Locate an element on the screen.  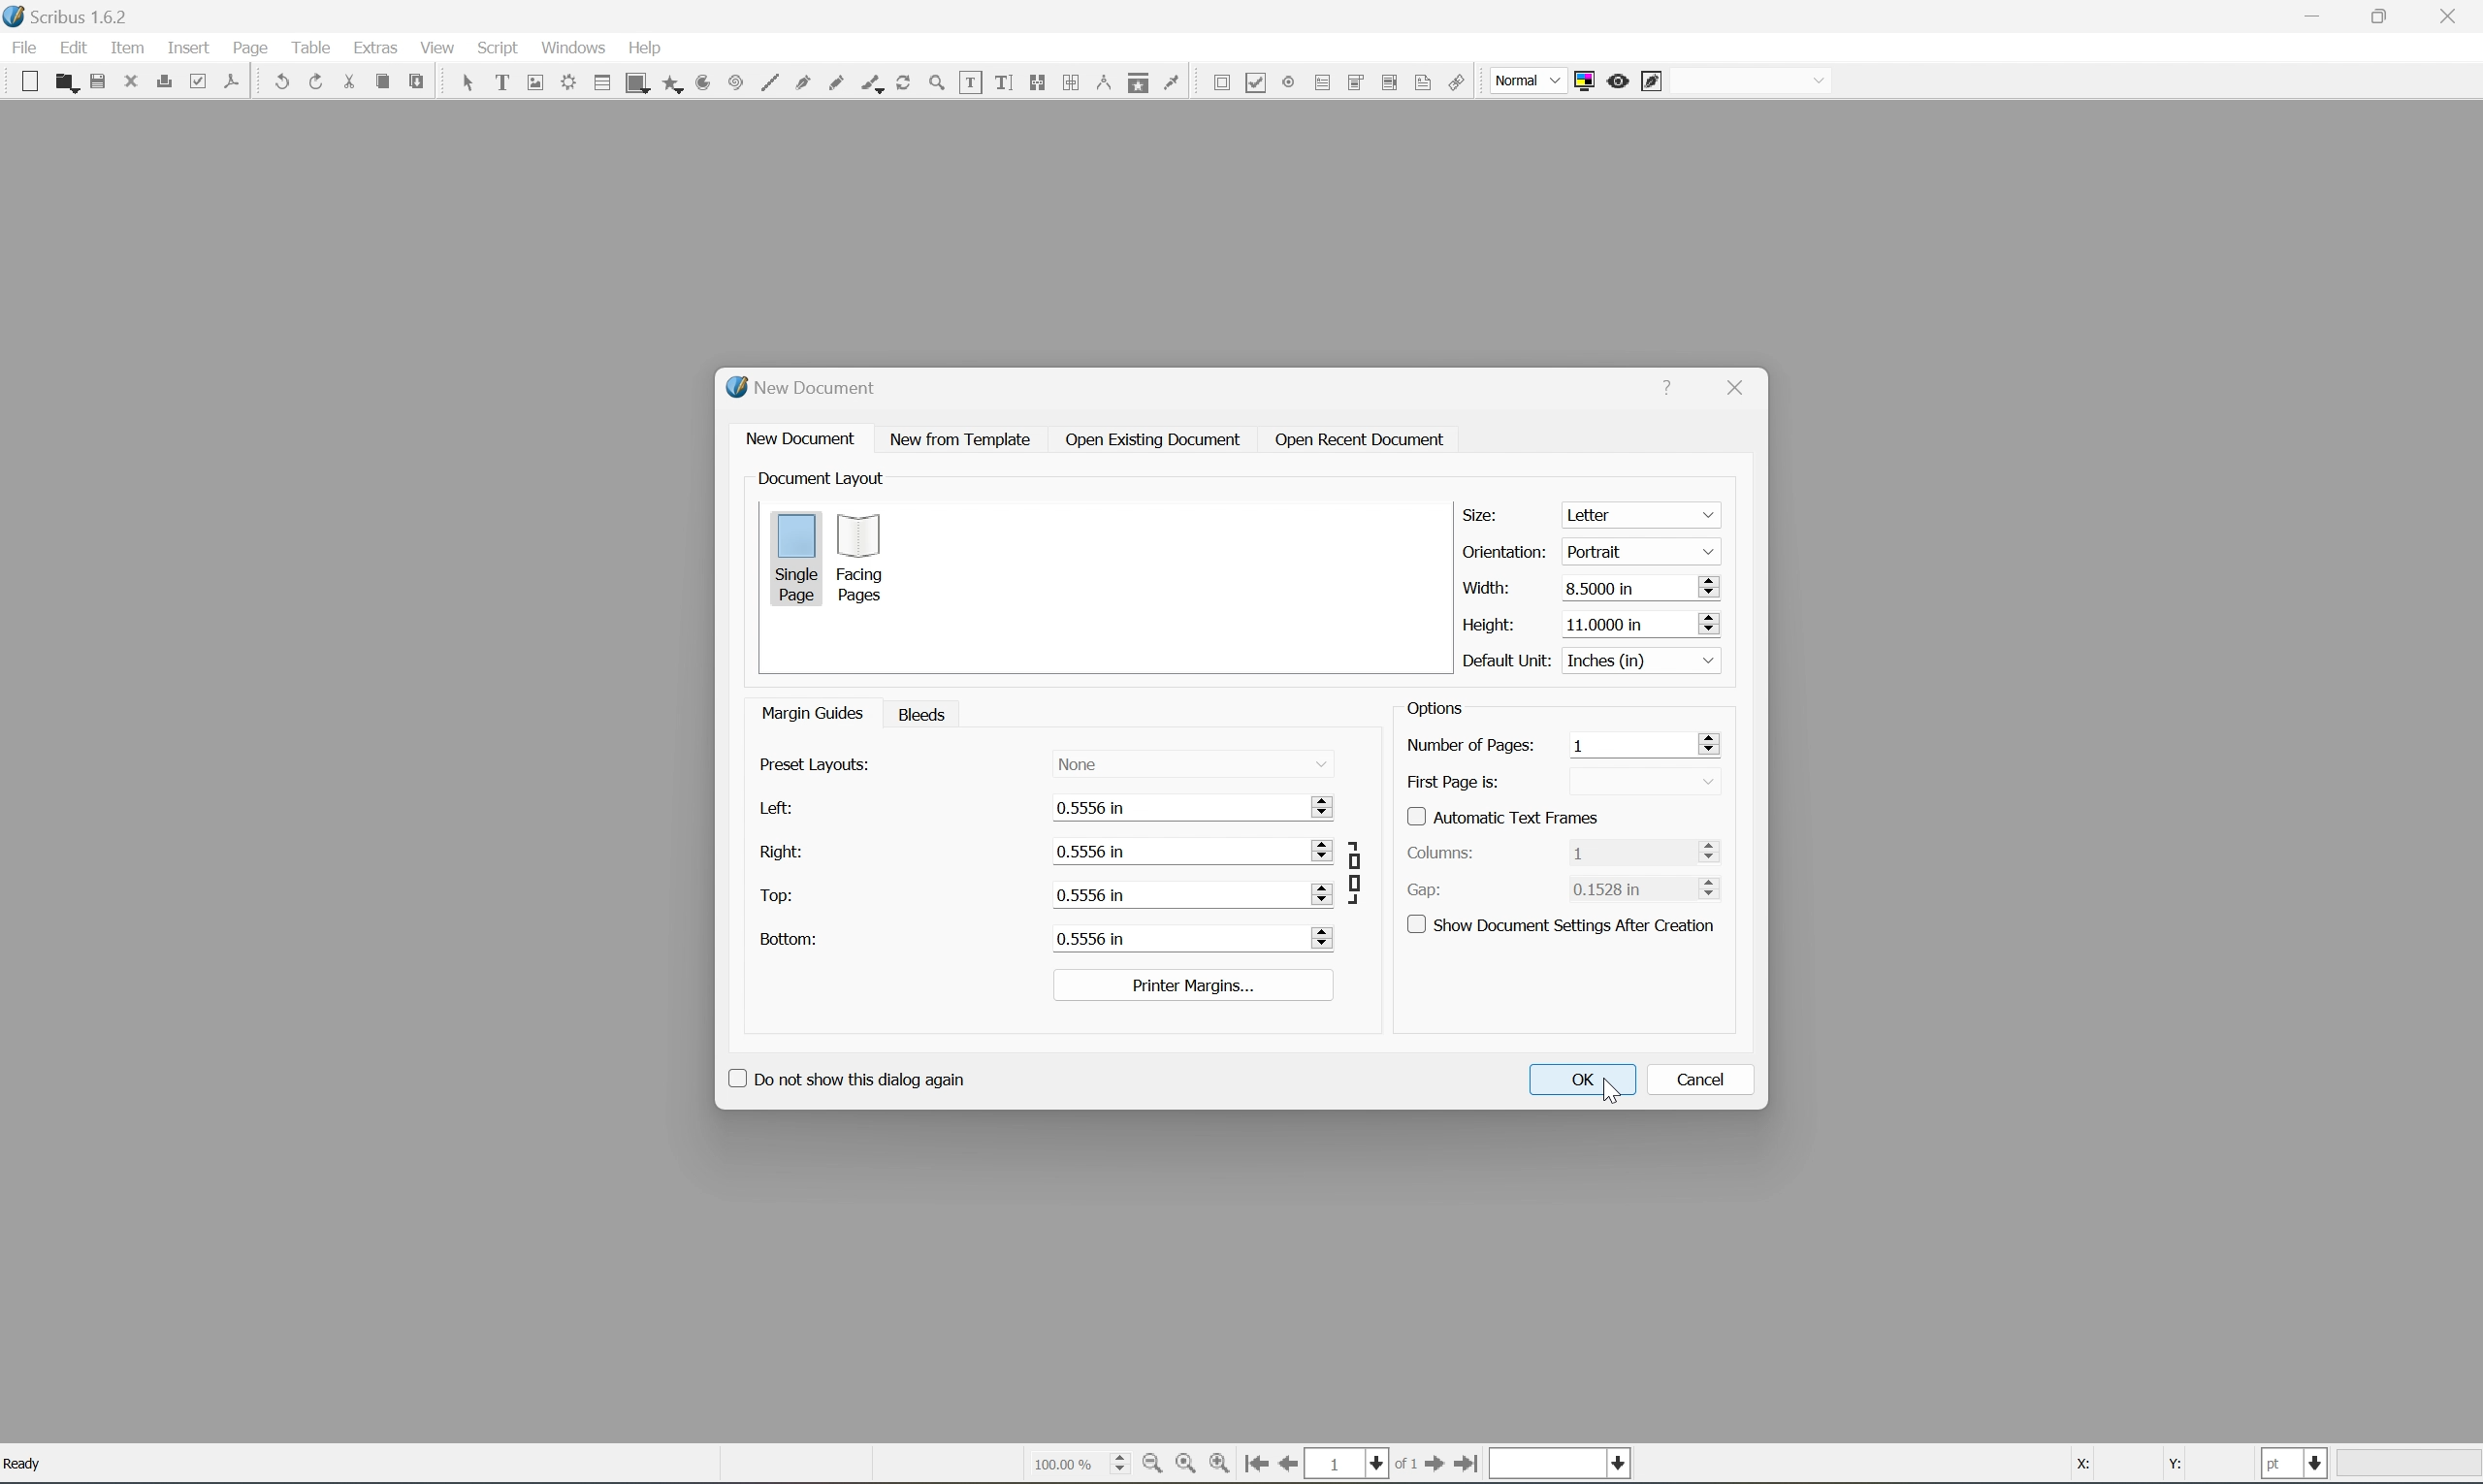
link text frames is located at coordinates (1038, 84).